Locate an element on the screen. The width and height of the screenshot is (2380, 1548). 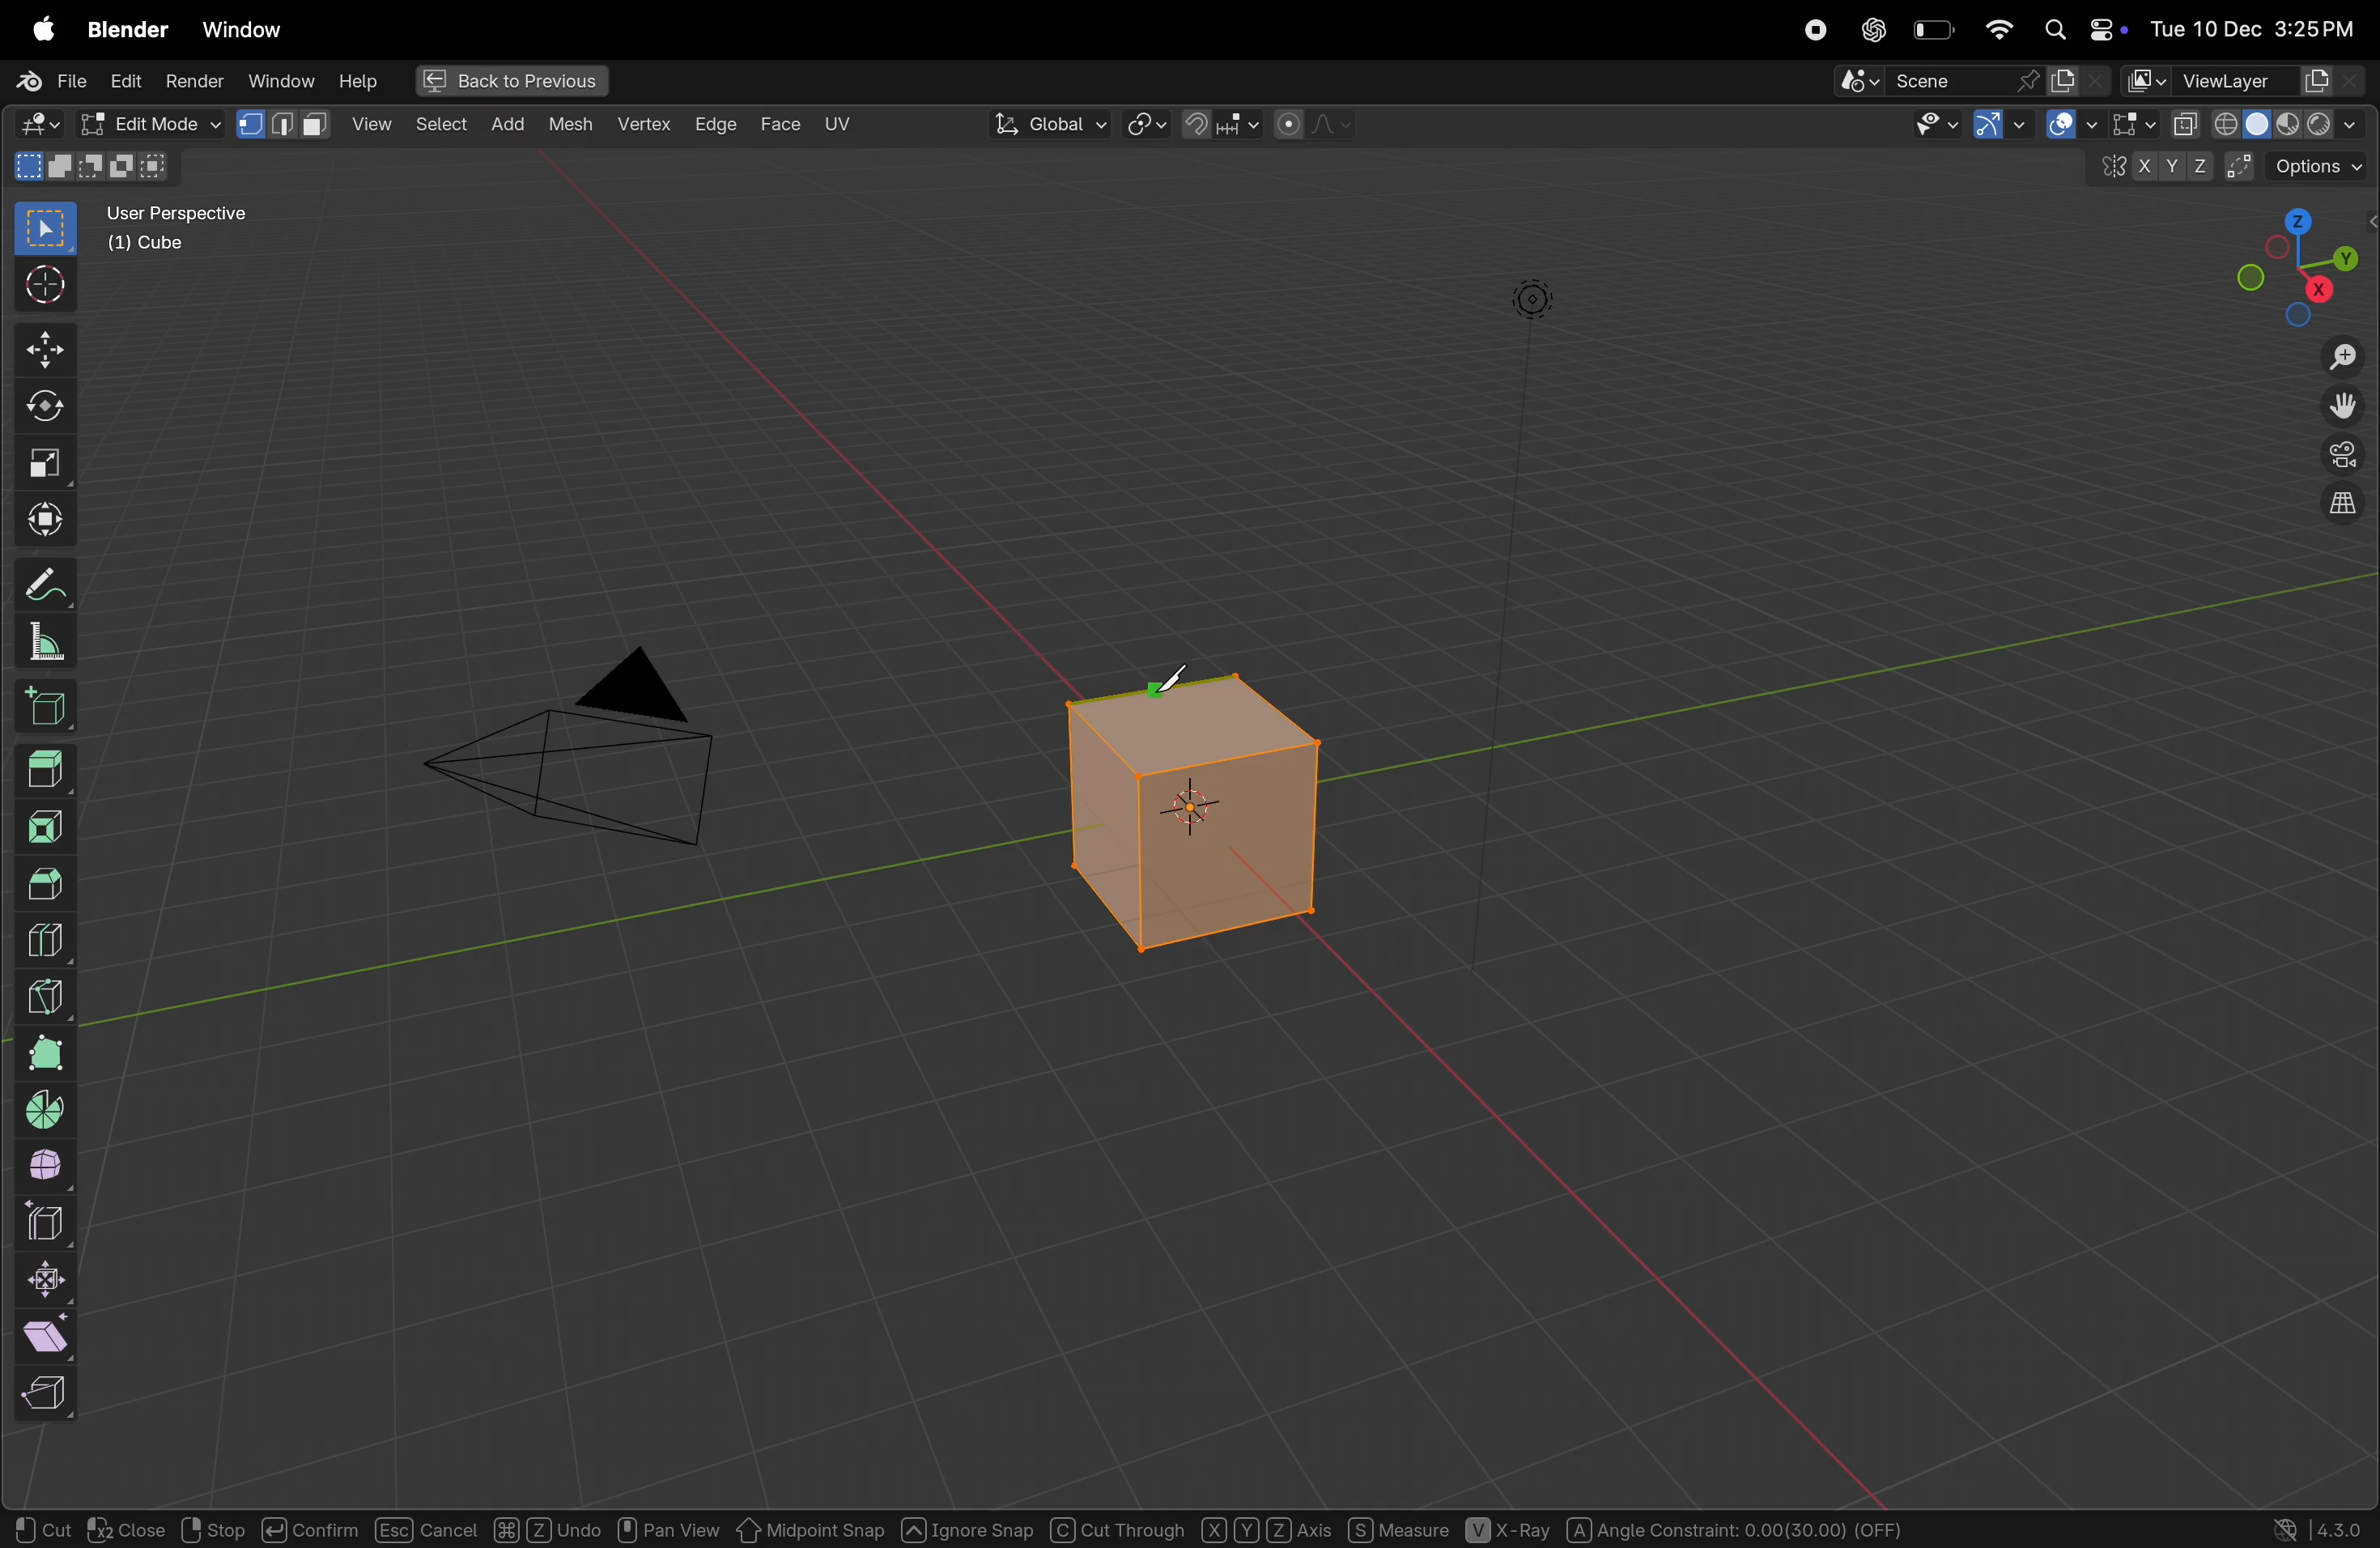
Window is located at coordinates (241, 30).